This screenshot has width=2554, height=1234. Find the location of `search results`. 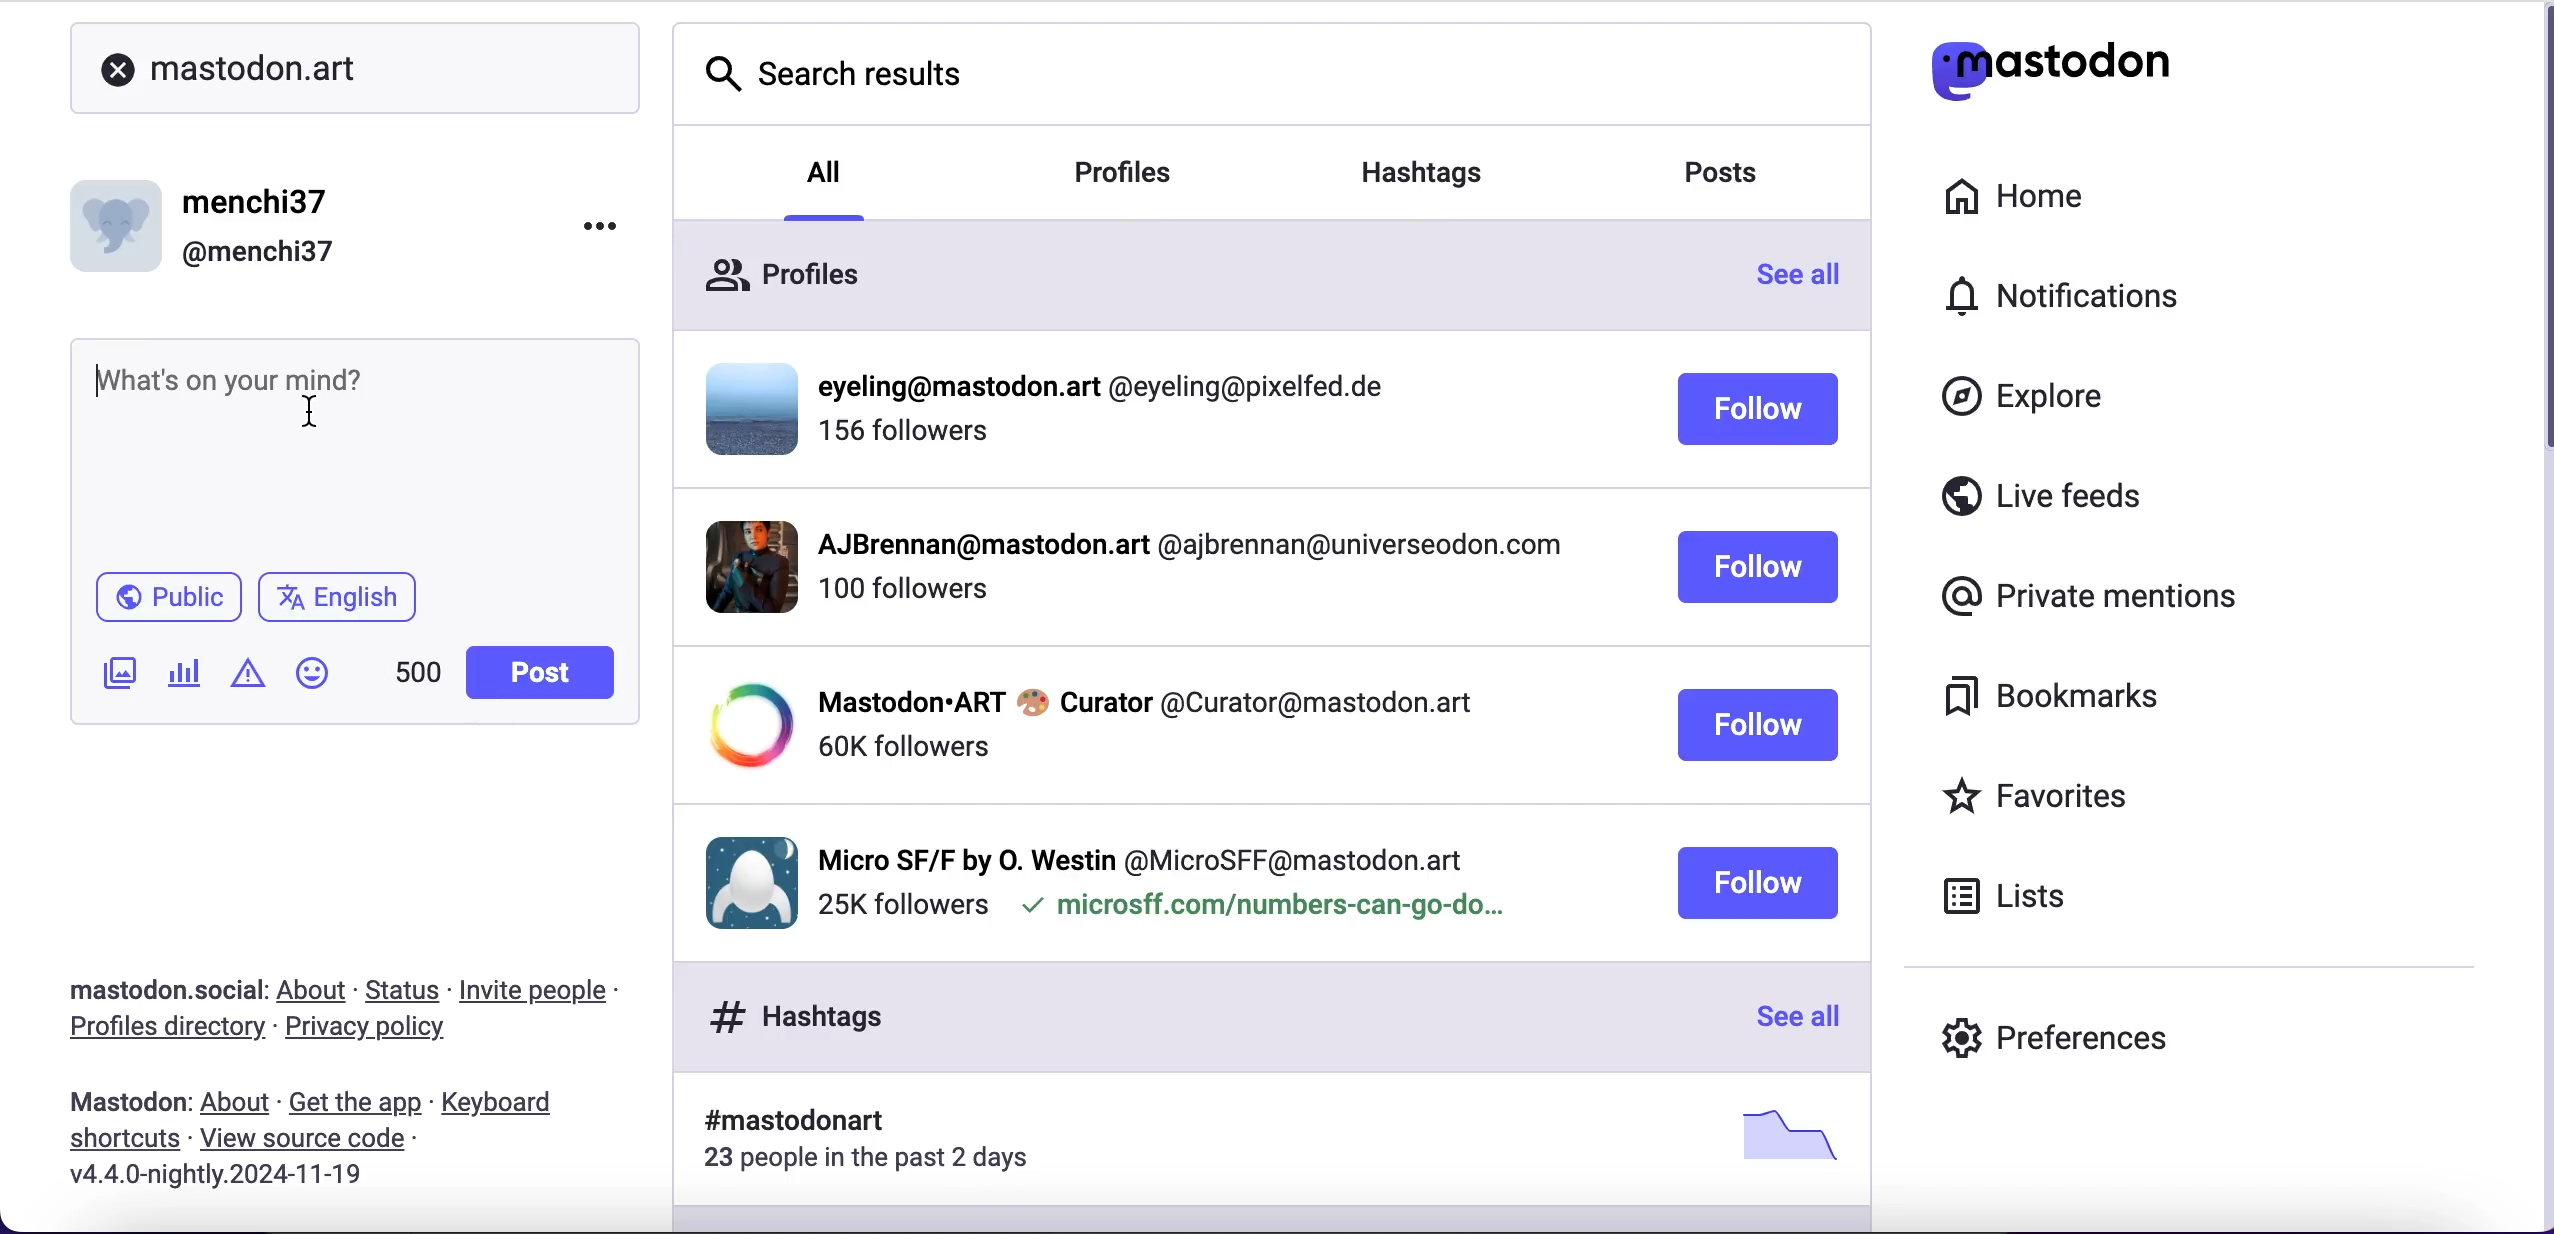

search results is located at coordinates (1274, 76).